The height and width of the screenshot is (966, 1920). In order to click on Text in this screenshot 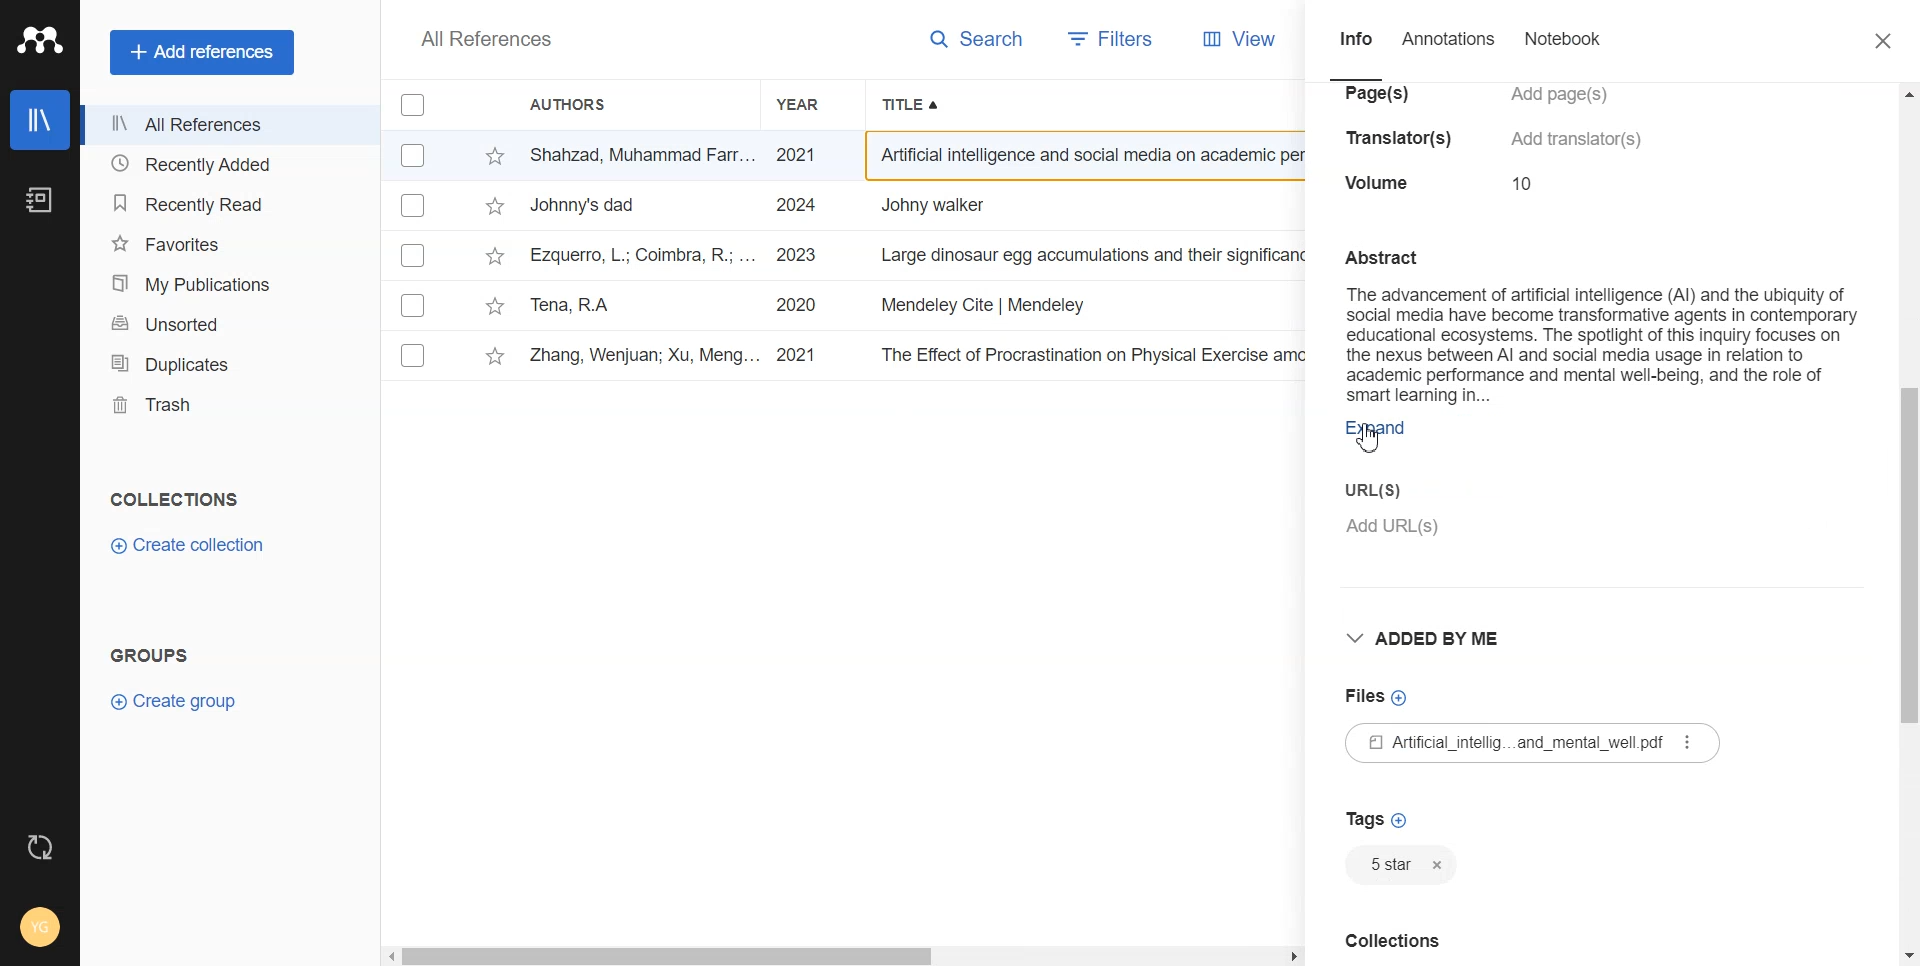, I will do `click(1398, 943)`.